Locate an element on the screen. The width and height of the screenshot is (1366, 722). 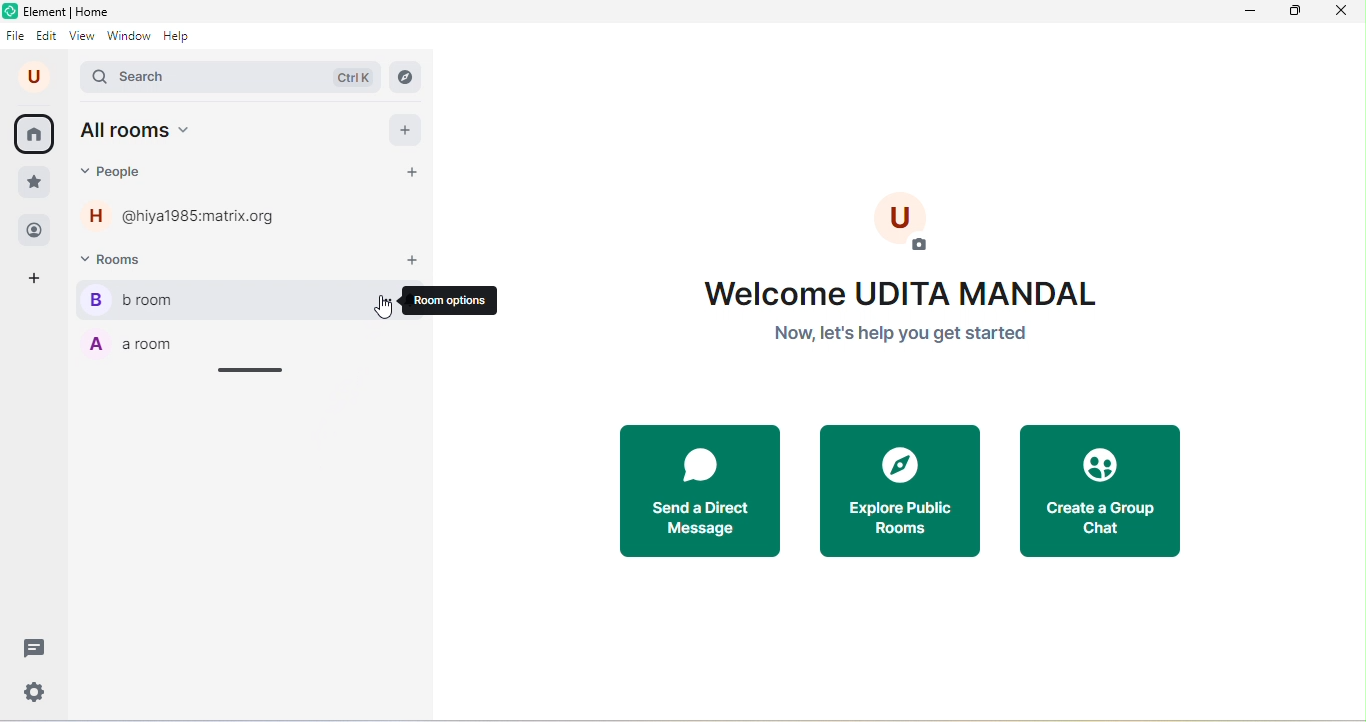
rooms is located at coordinates (139, 258).